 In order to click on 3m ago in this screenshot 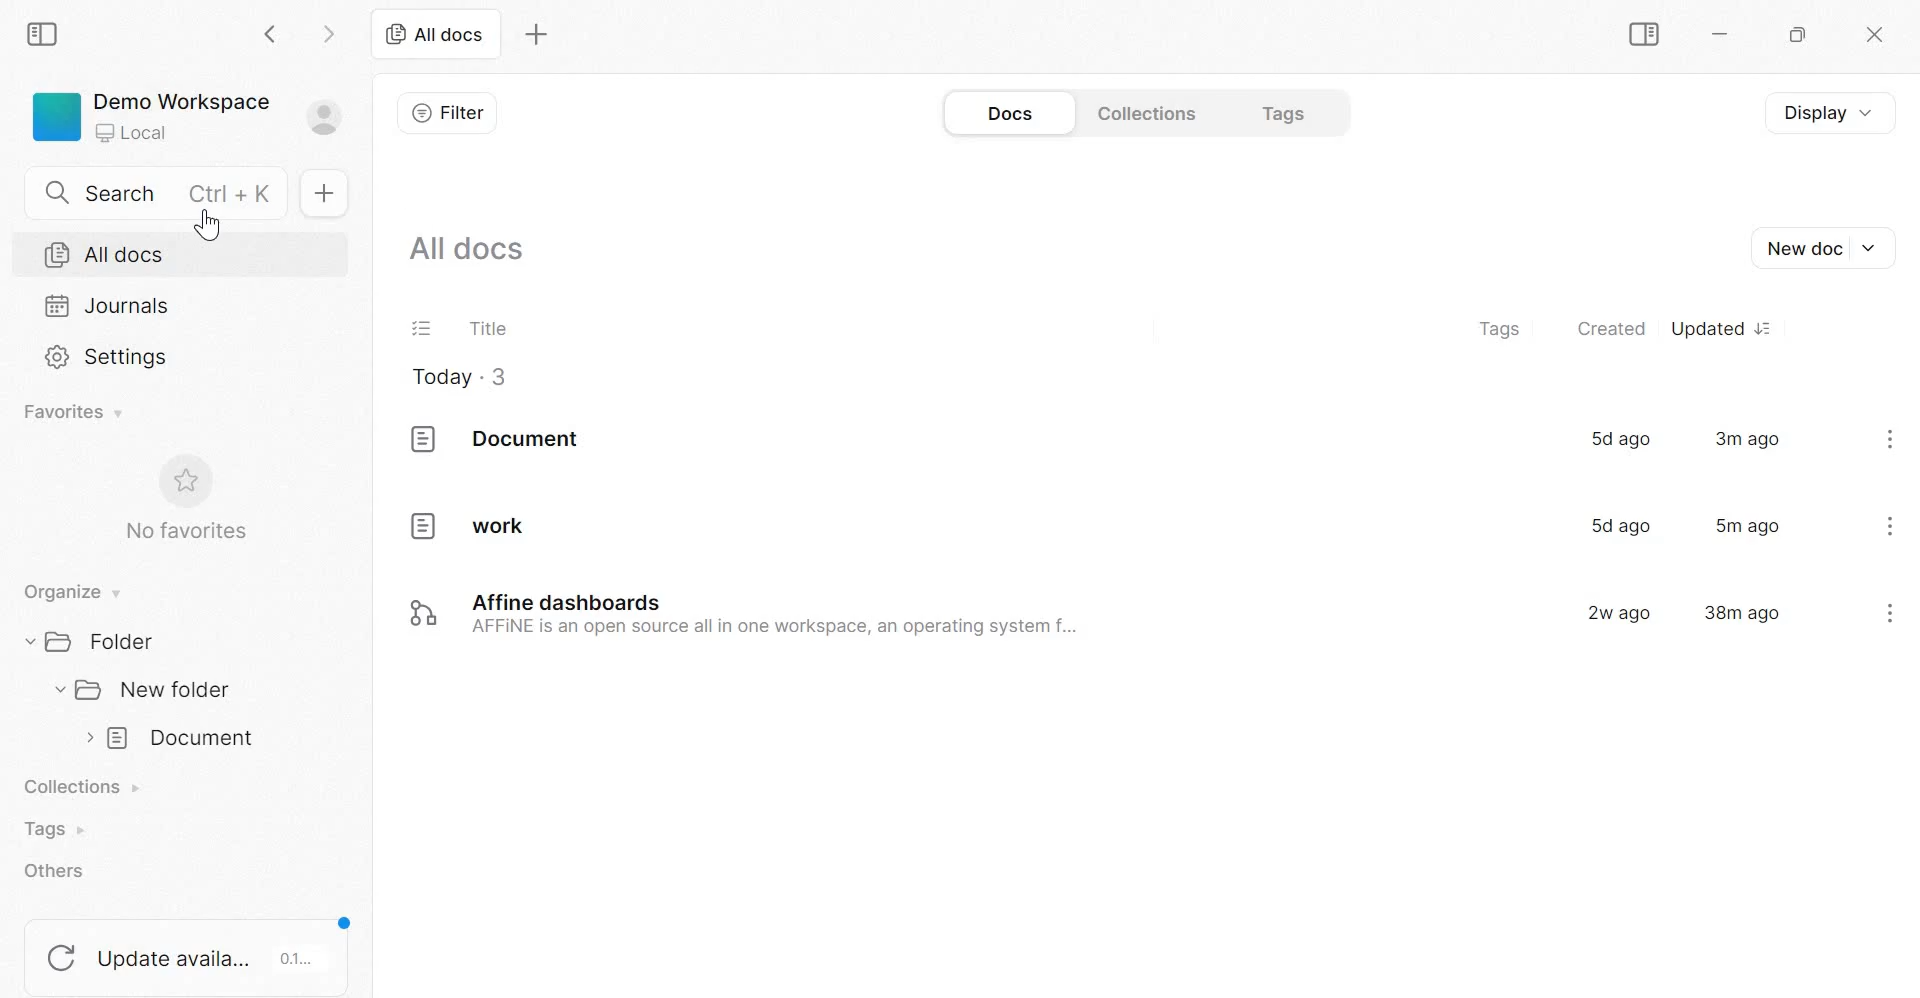, I will do `click(1748, 438)`.